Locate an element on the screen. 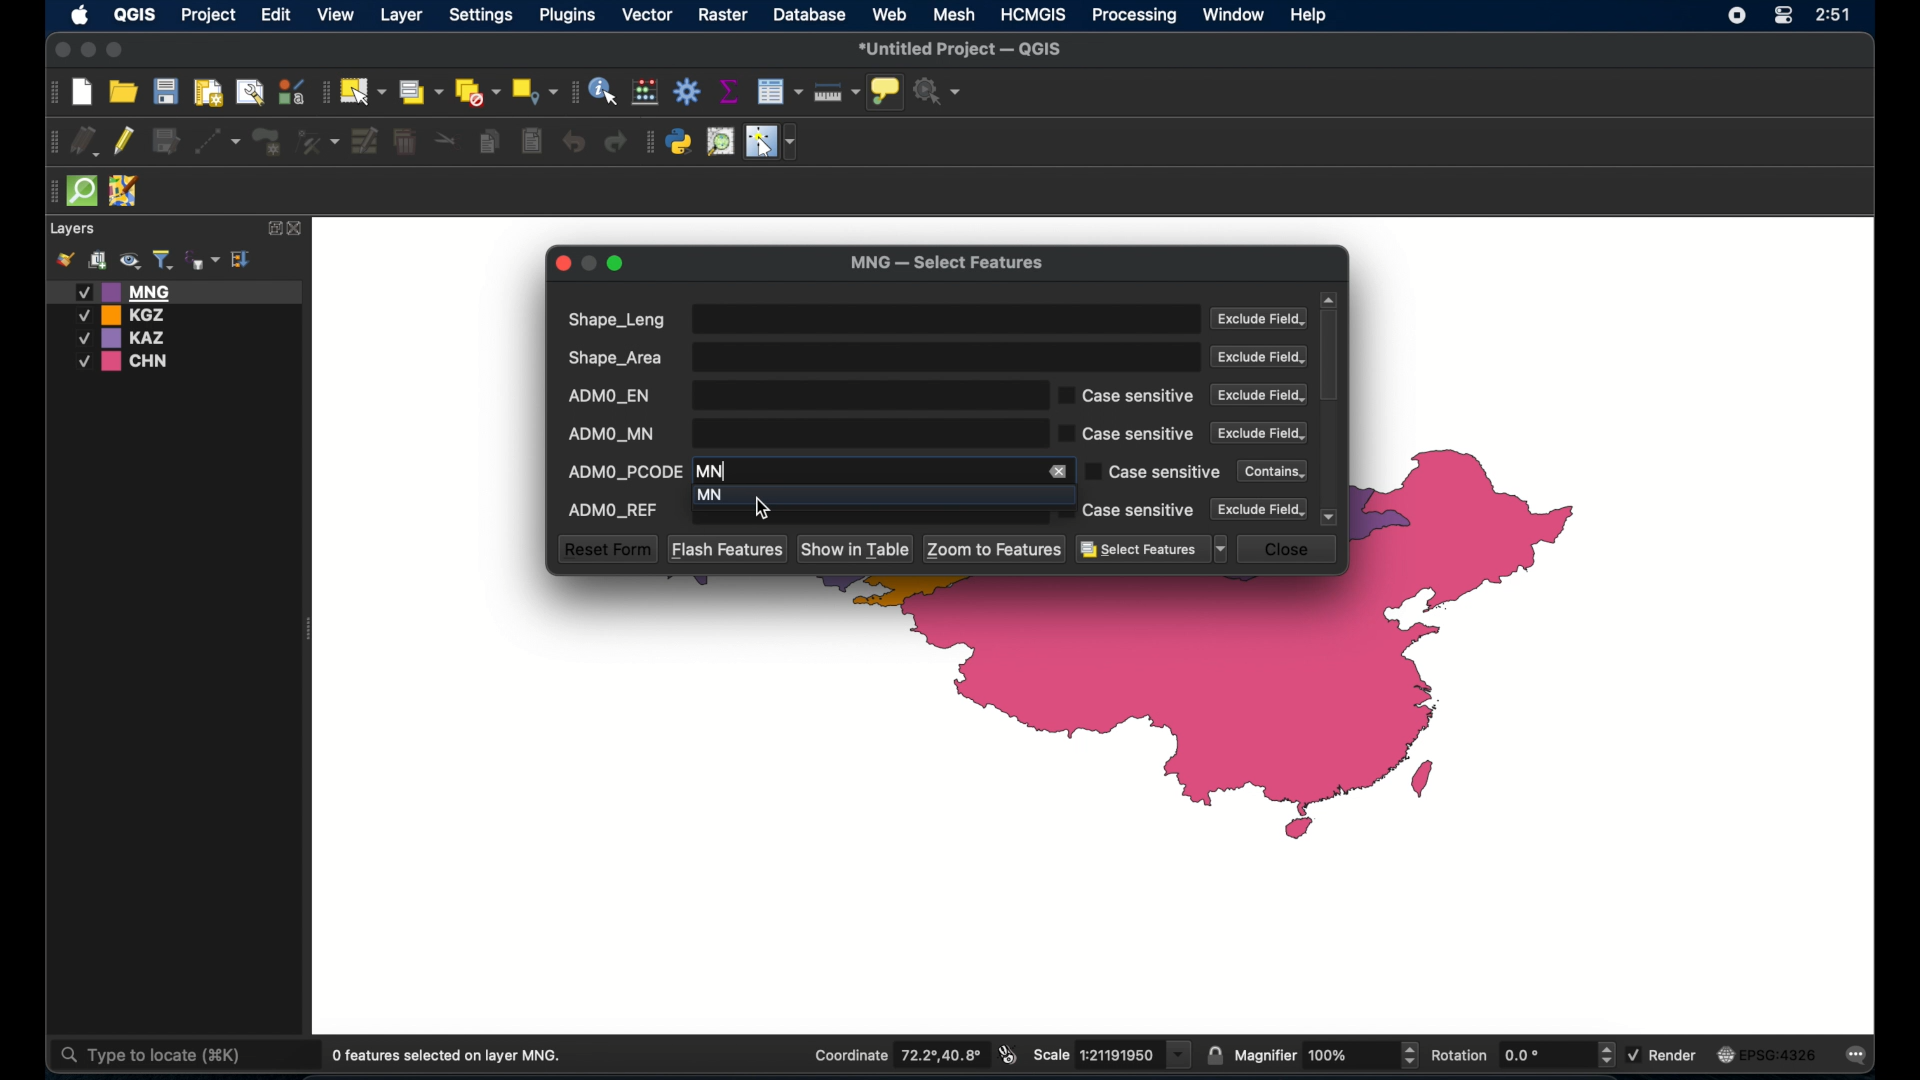 Image resolution: width=1920 pixels, height=1080 pixels. Type to locate (#K) is located at coordinates (167, 1057).